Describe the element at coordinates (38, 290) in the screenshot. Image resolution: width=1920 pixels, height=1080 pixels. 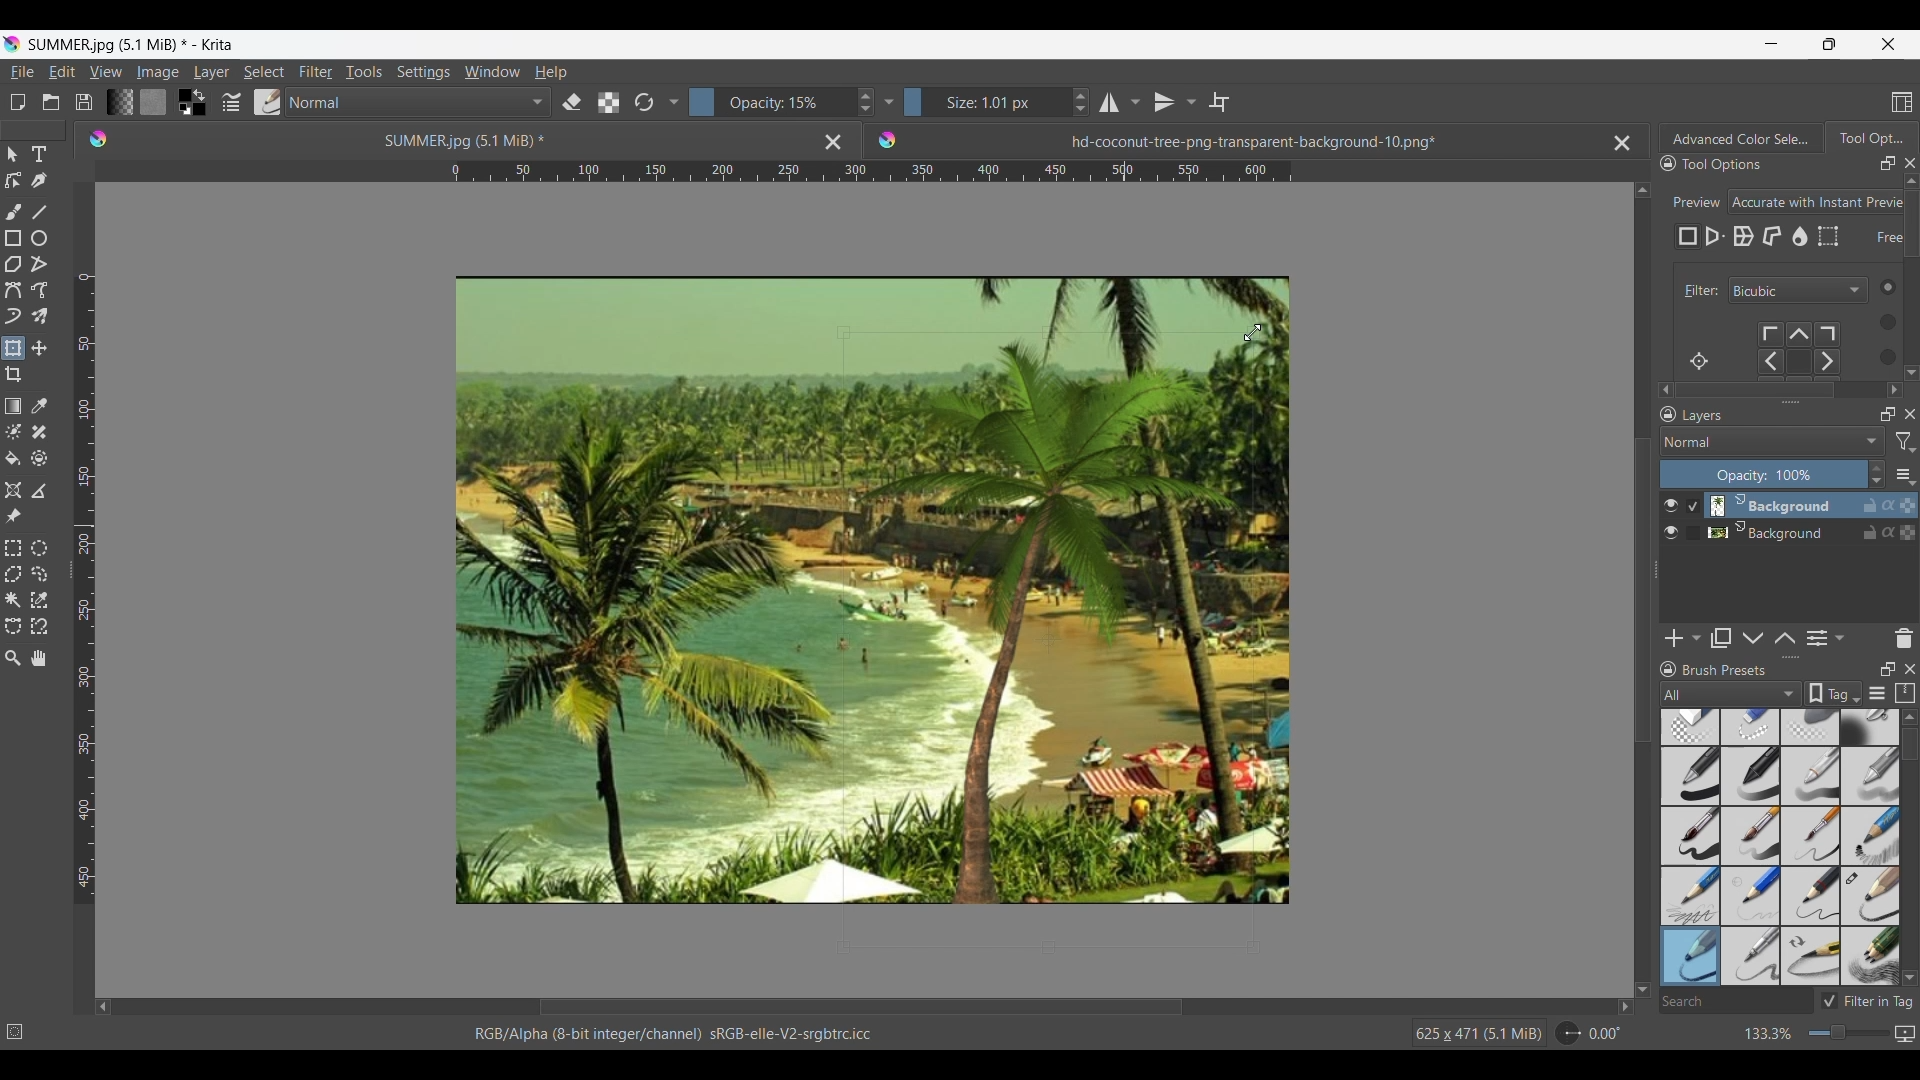
I see `Freehand path tool` at that location.